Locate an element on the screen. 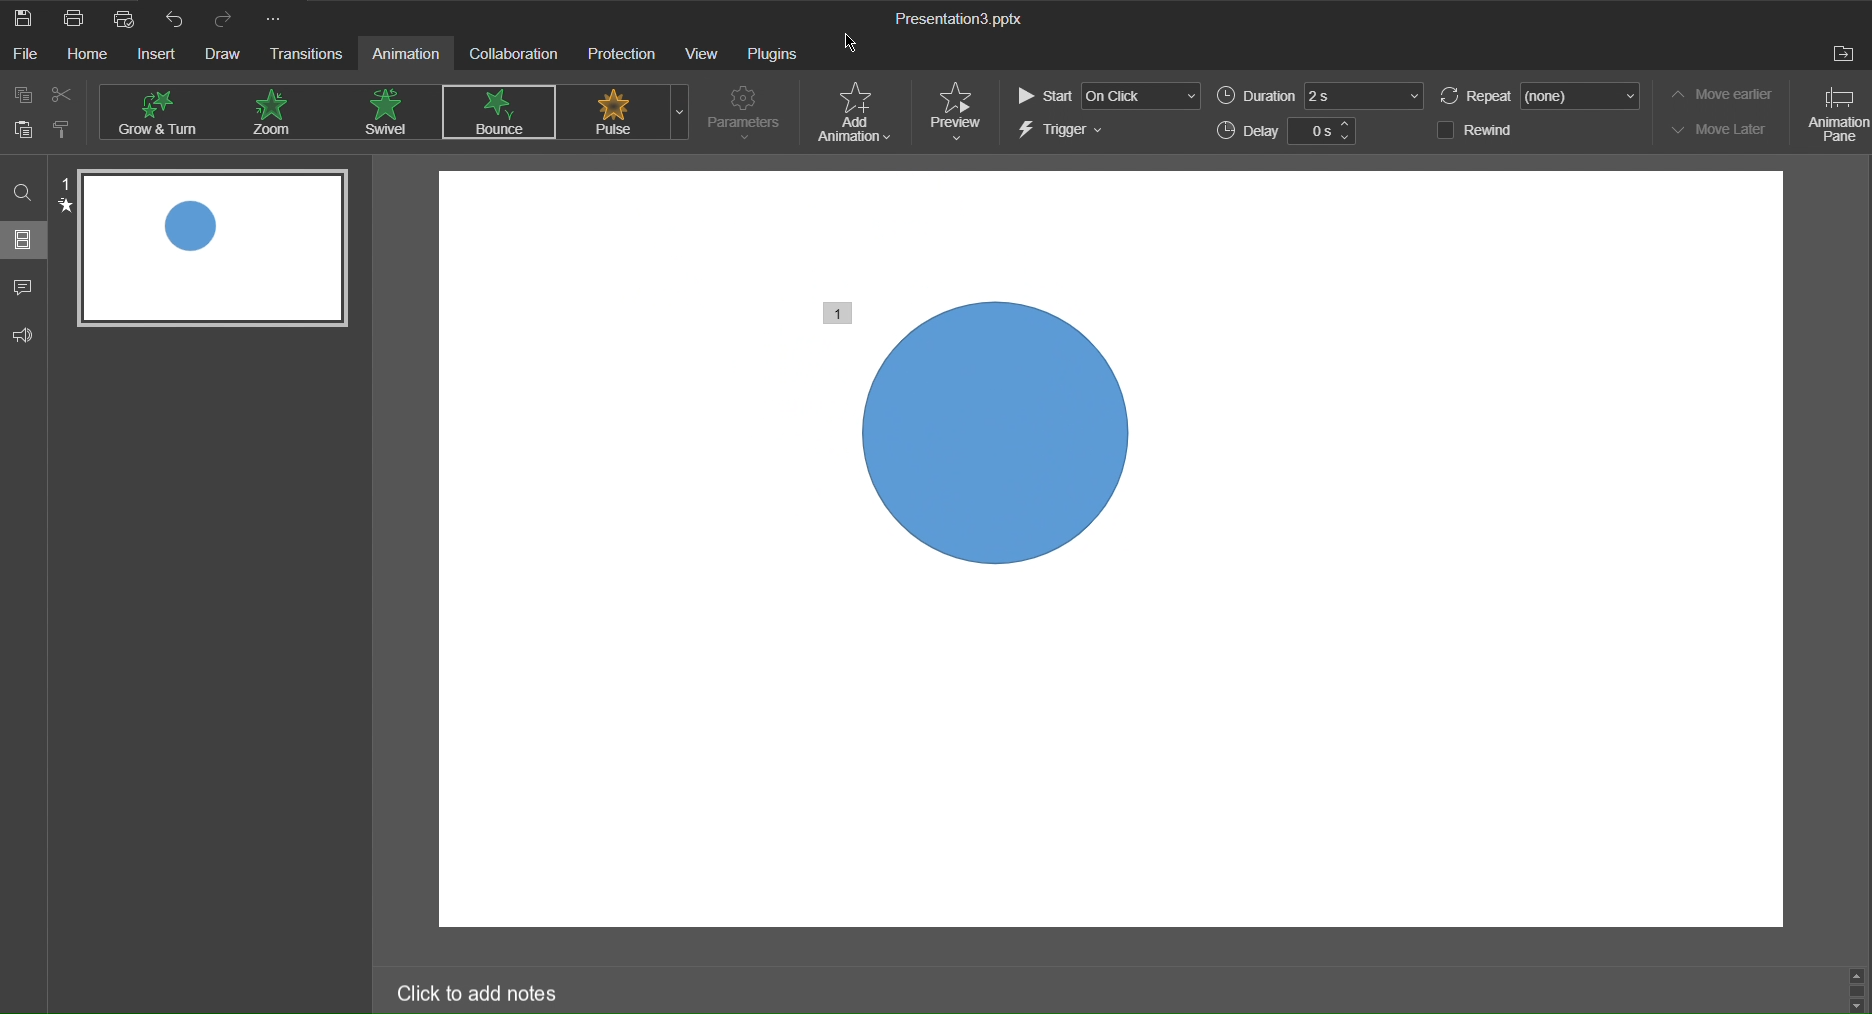  Move Later is located at coordinates (1727, 129).